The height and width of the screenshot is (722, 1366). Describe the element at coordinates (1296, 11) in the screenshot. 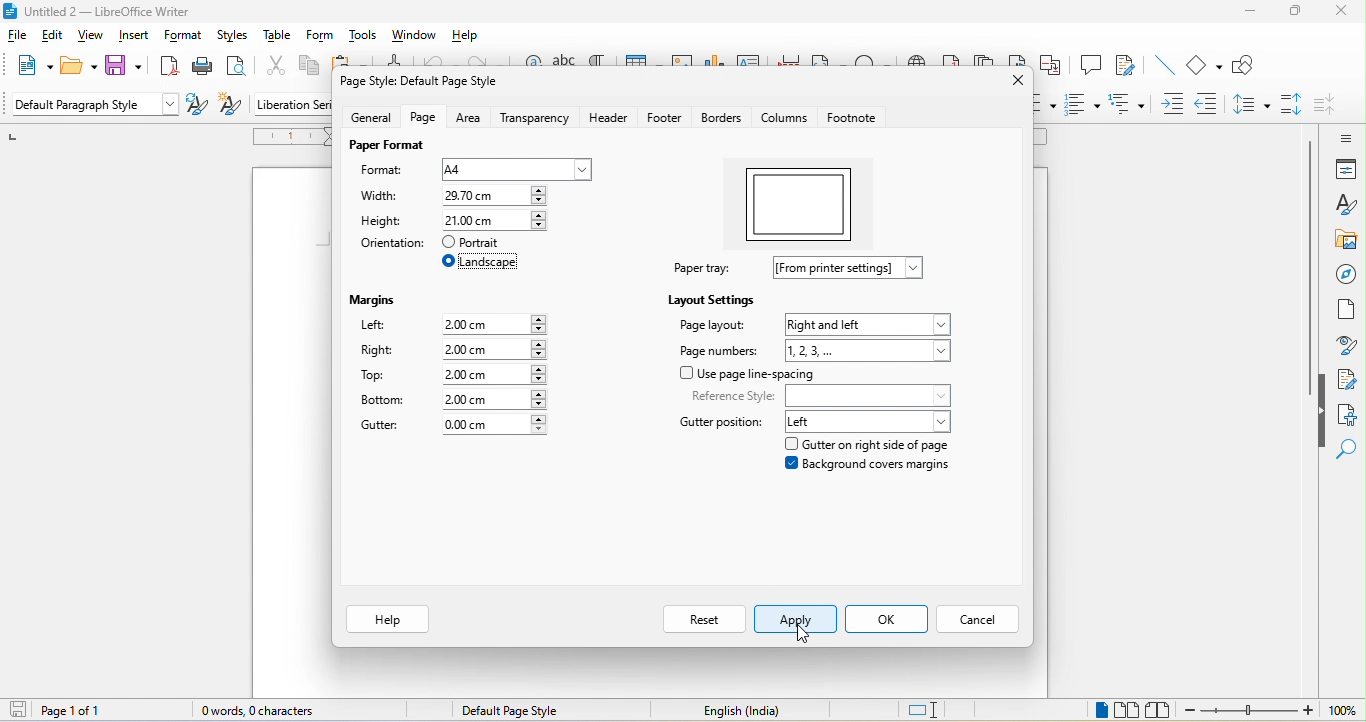

I see `maximize` at that location.